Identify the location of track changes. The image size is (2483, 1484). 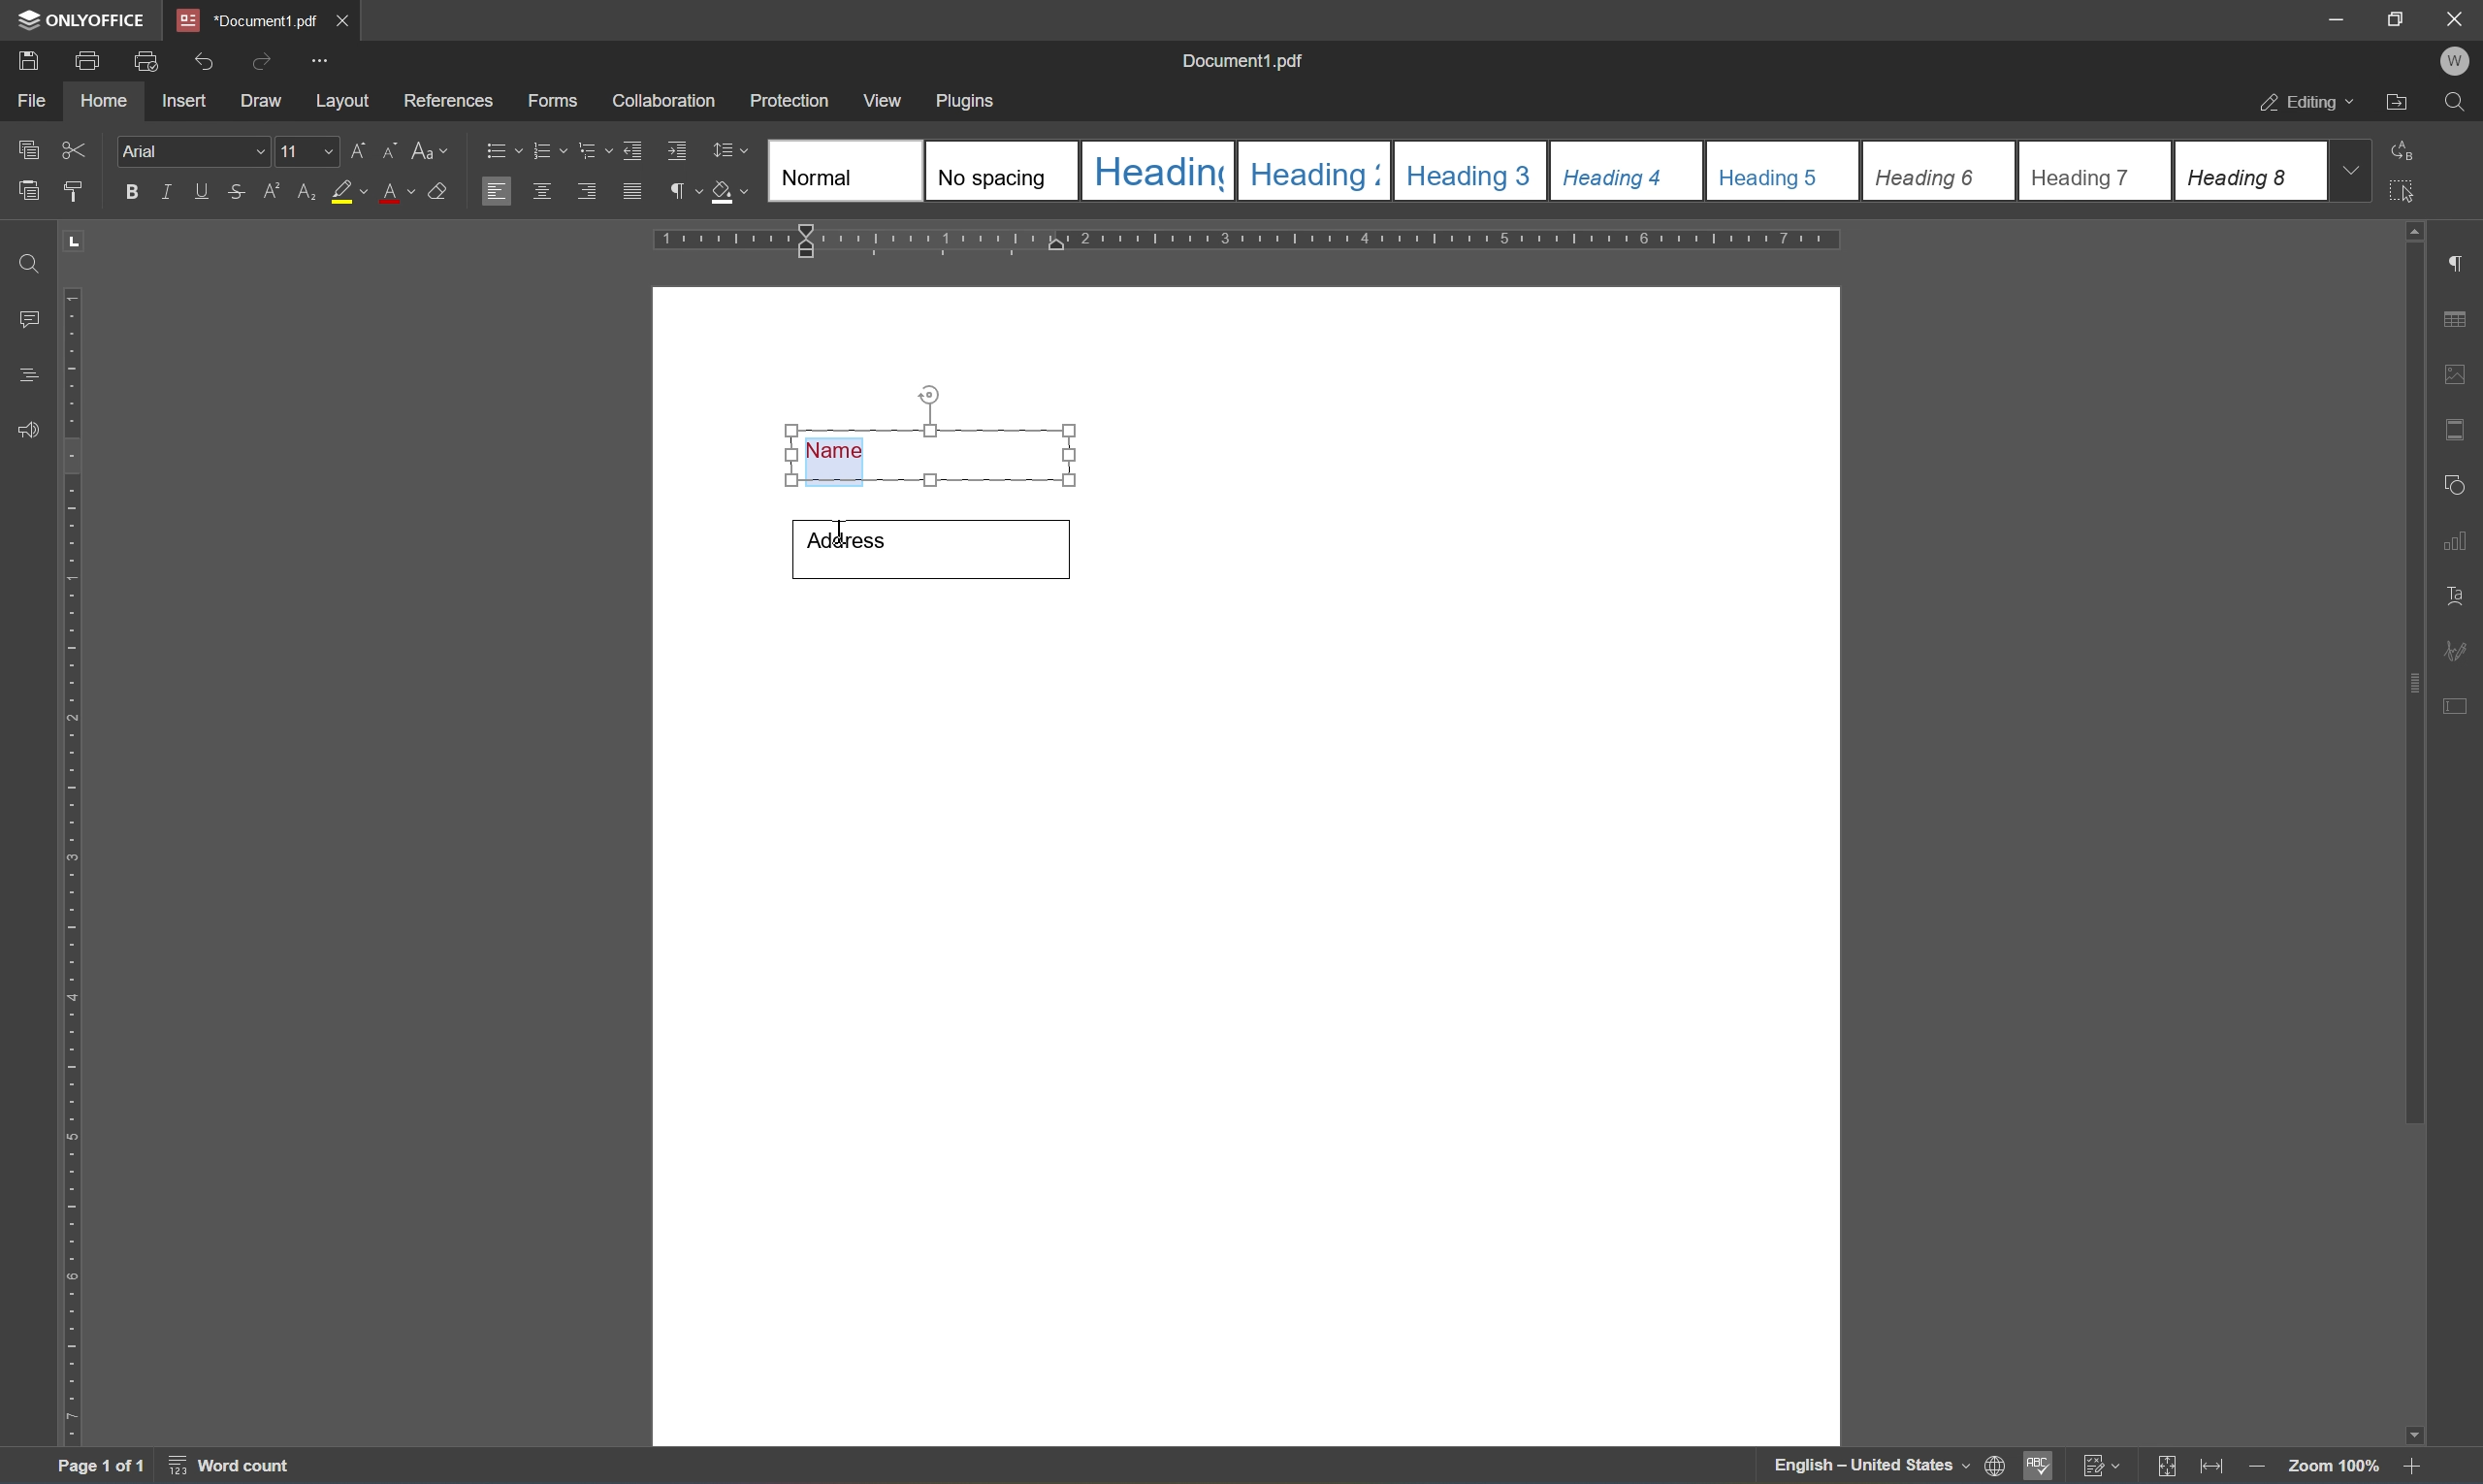
(2103, 1466).